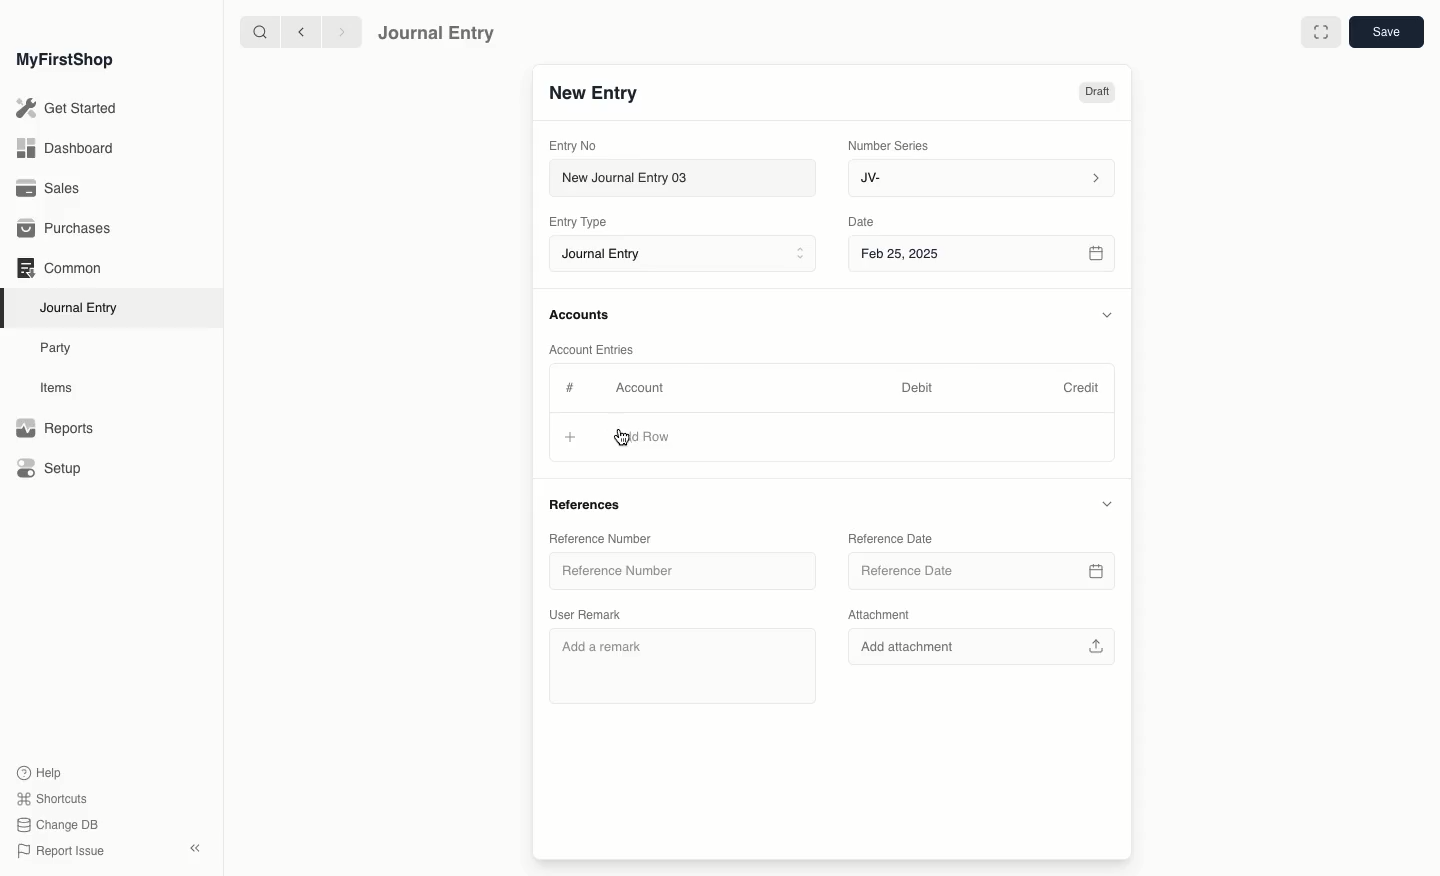  I want to click on Date, so click(862, 222).